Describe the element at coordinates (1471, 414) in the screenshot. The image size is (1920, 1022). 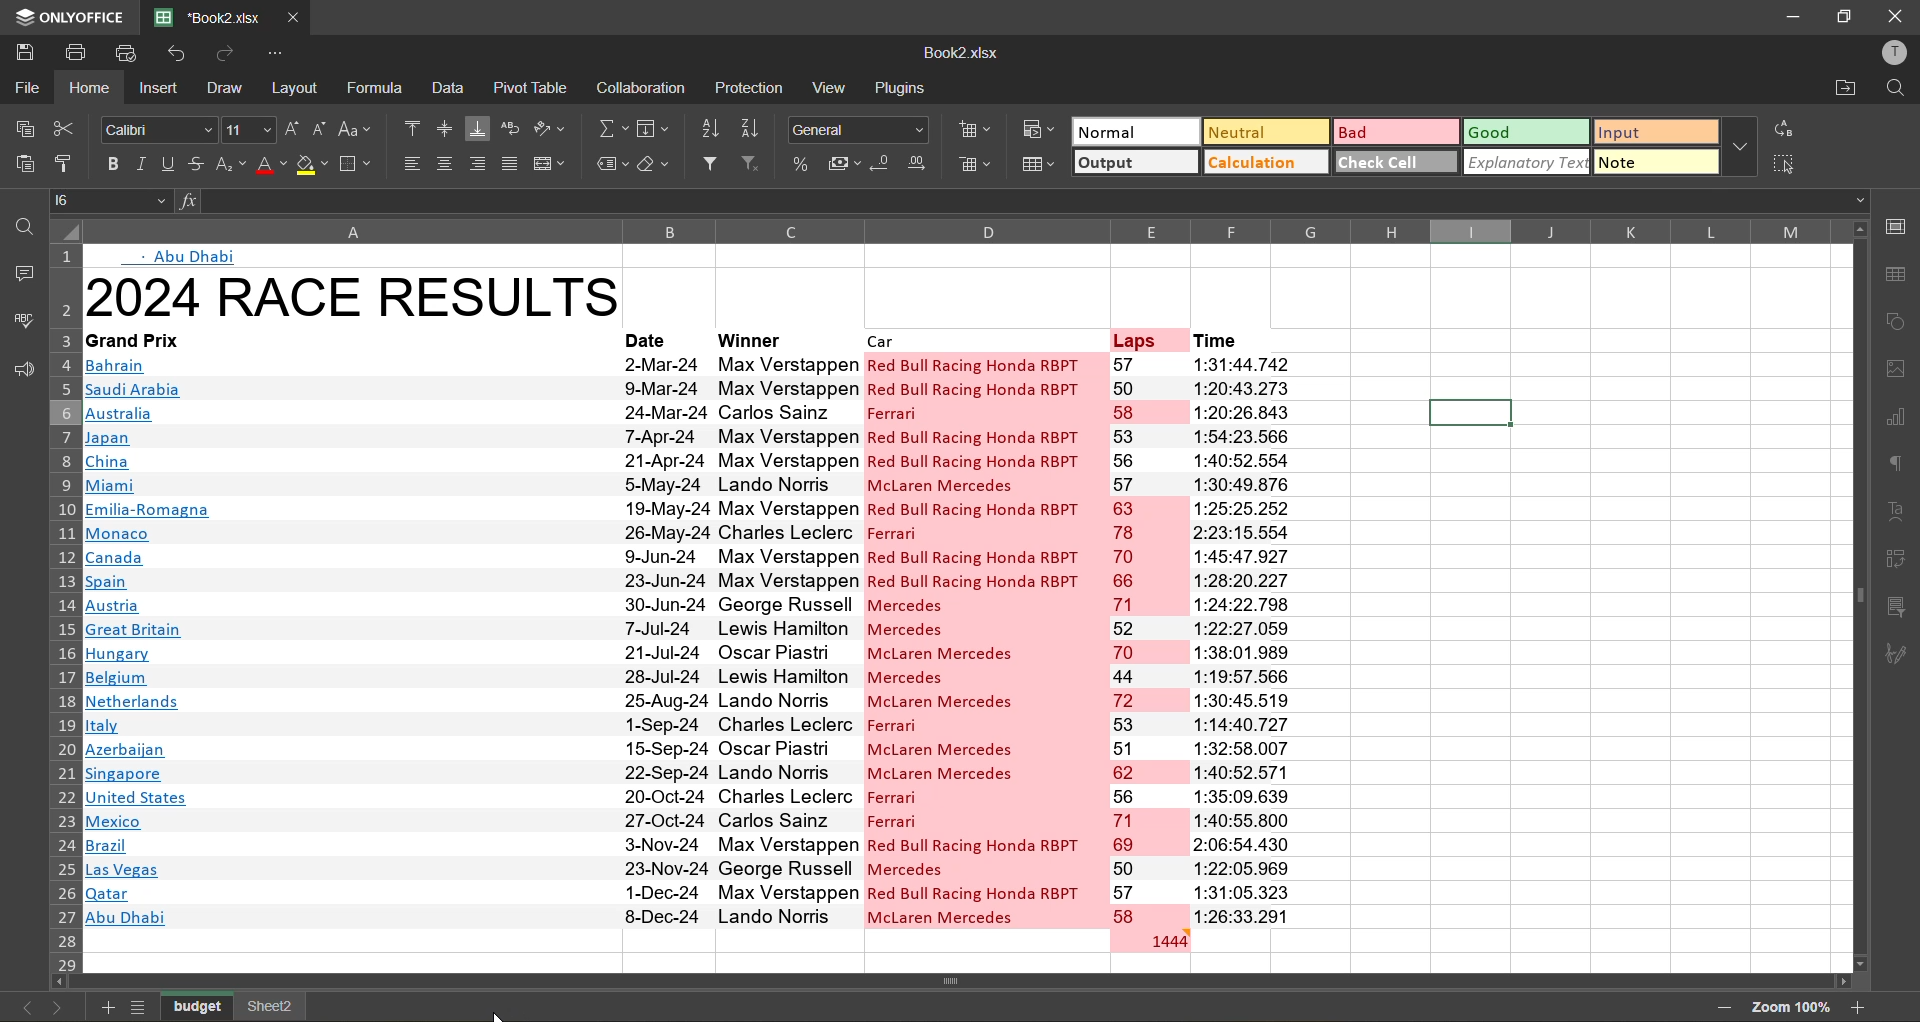
I see `selected cell` at that location.